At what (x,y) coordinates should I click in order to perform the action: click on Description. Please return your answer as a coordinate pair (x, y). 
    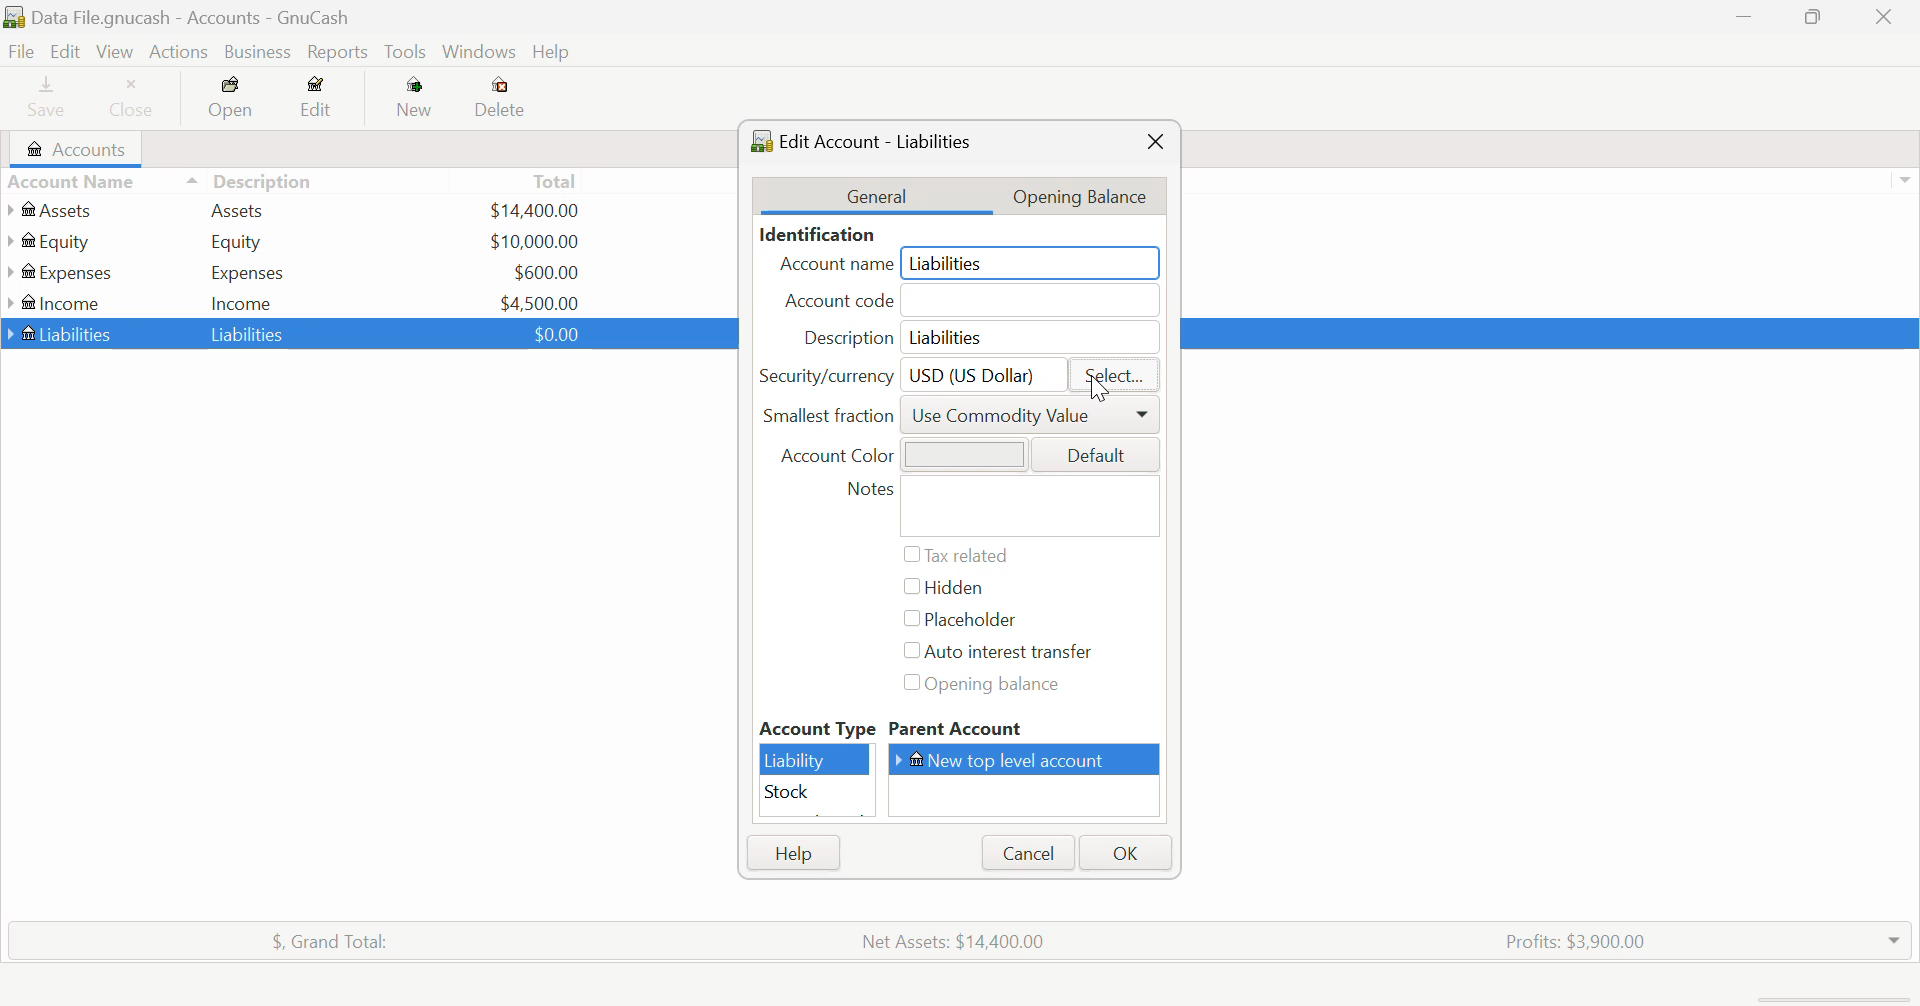
    Looking at the image, I should click on (250, 179).